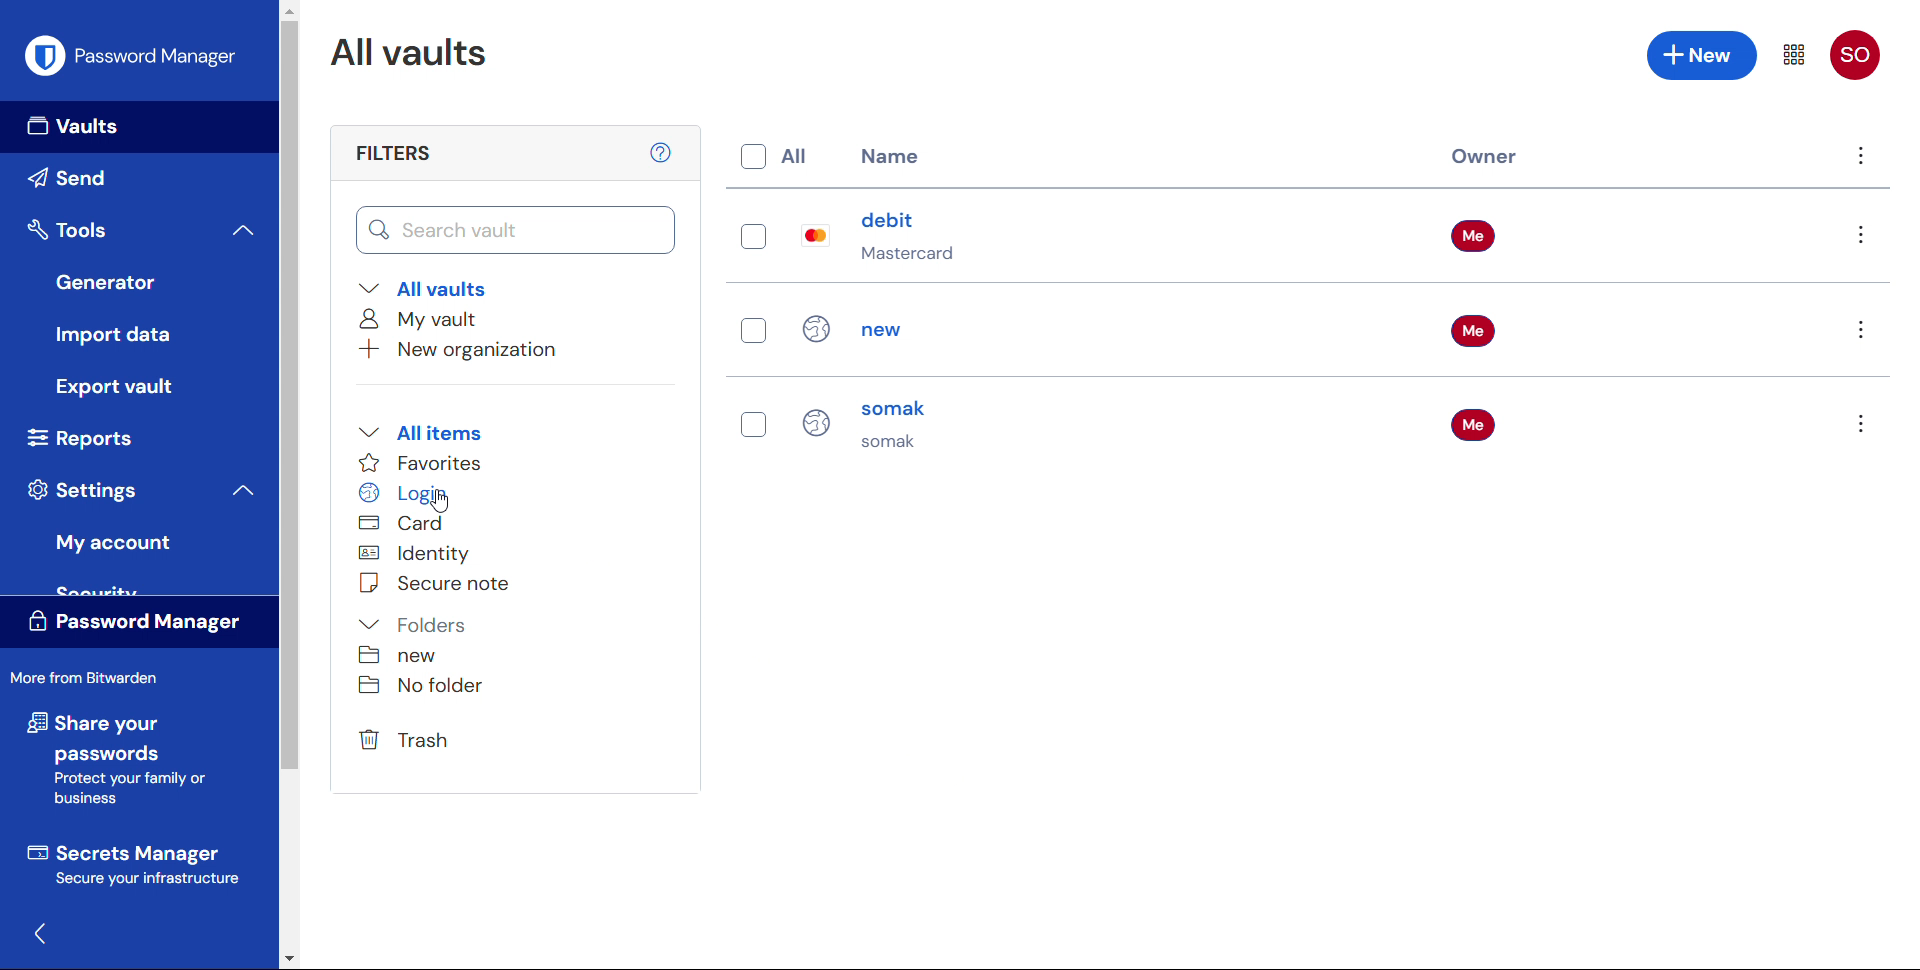 Image resolution: width=1920 pixels, height=970 pixels. What do you see at coordinates (140, 176) in the screenshot?
I see `send ` at bounding box center [140, 176].